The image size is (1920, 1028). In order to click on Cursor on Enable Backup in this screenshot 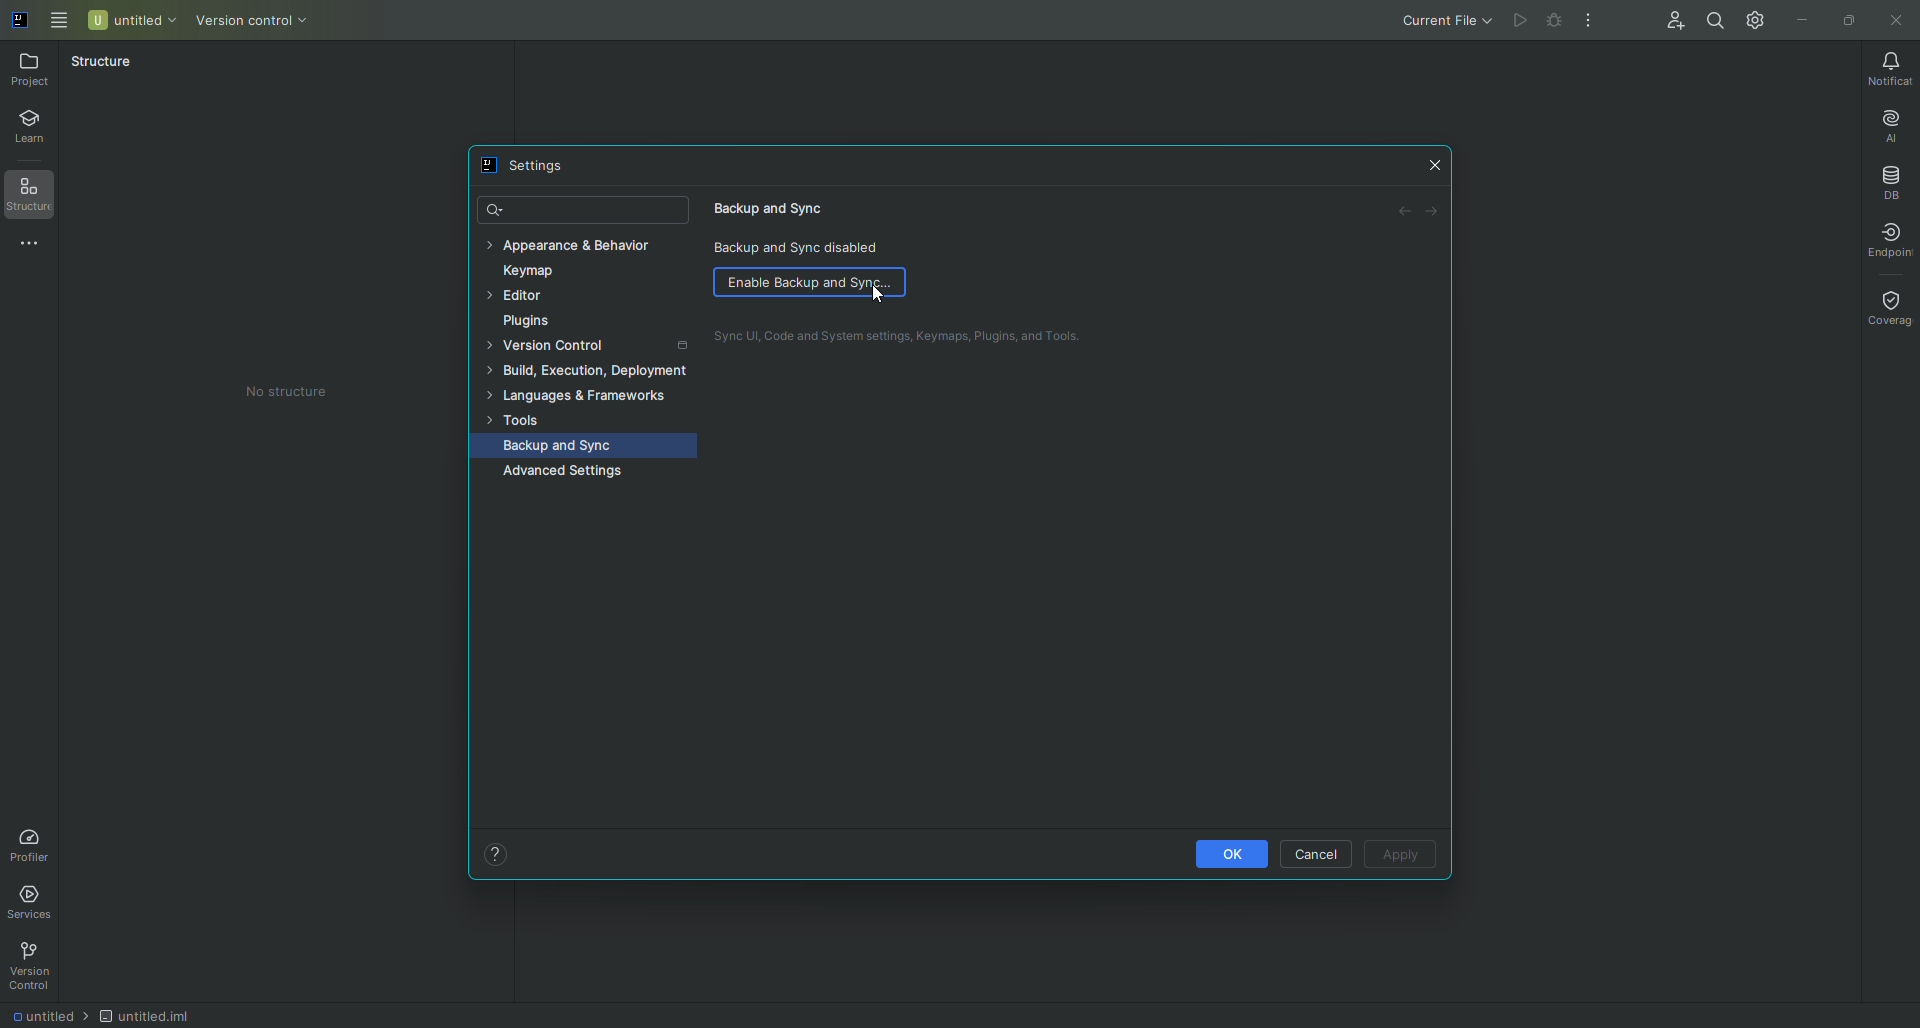, I will do `click(886, 286)`.